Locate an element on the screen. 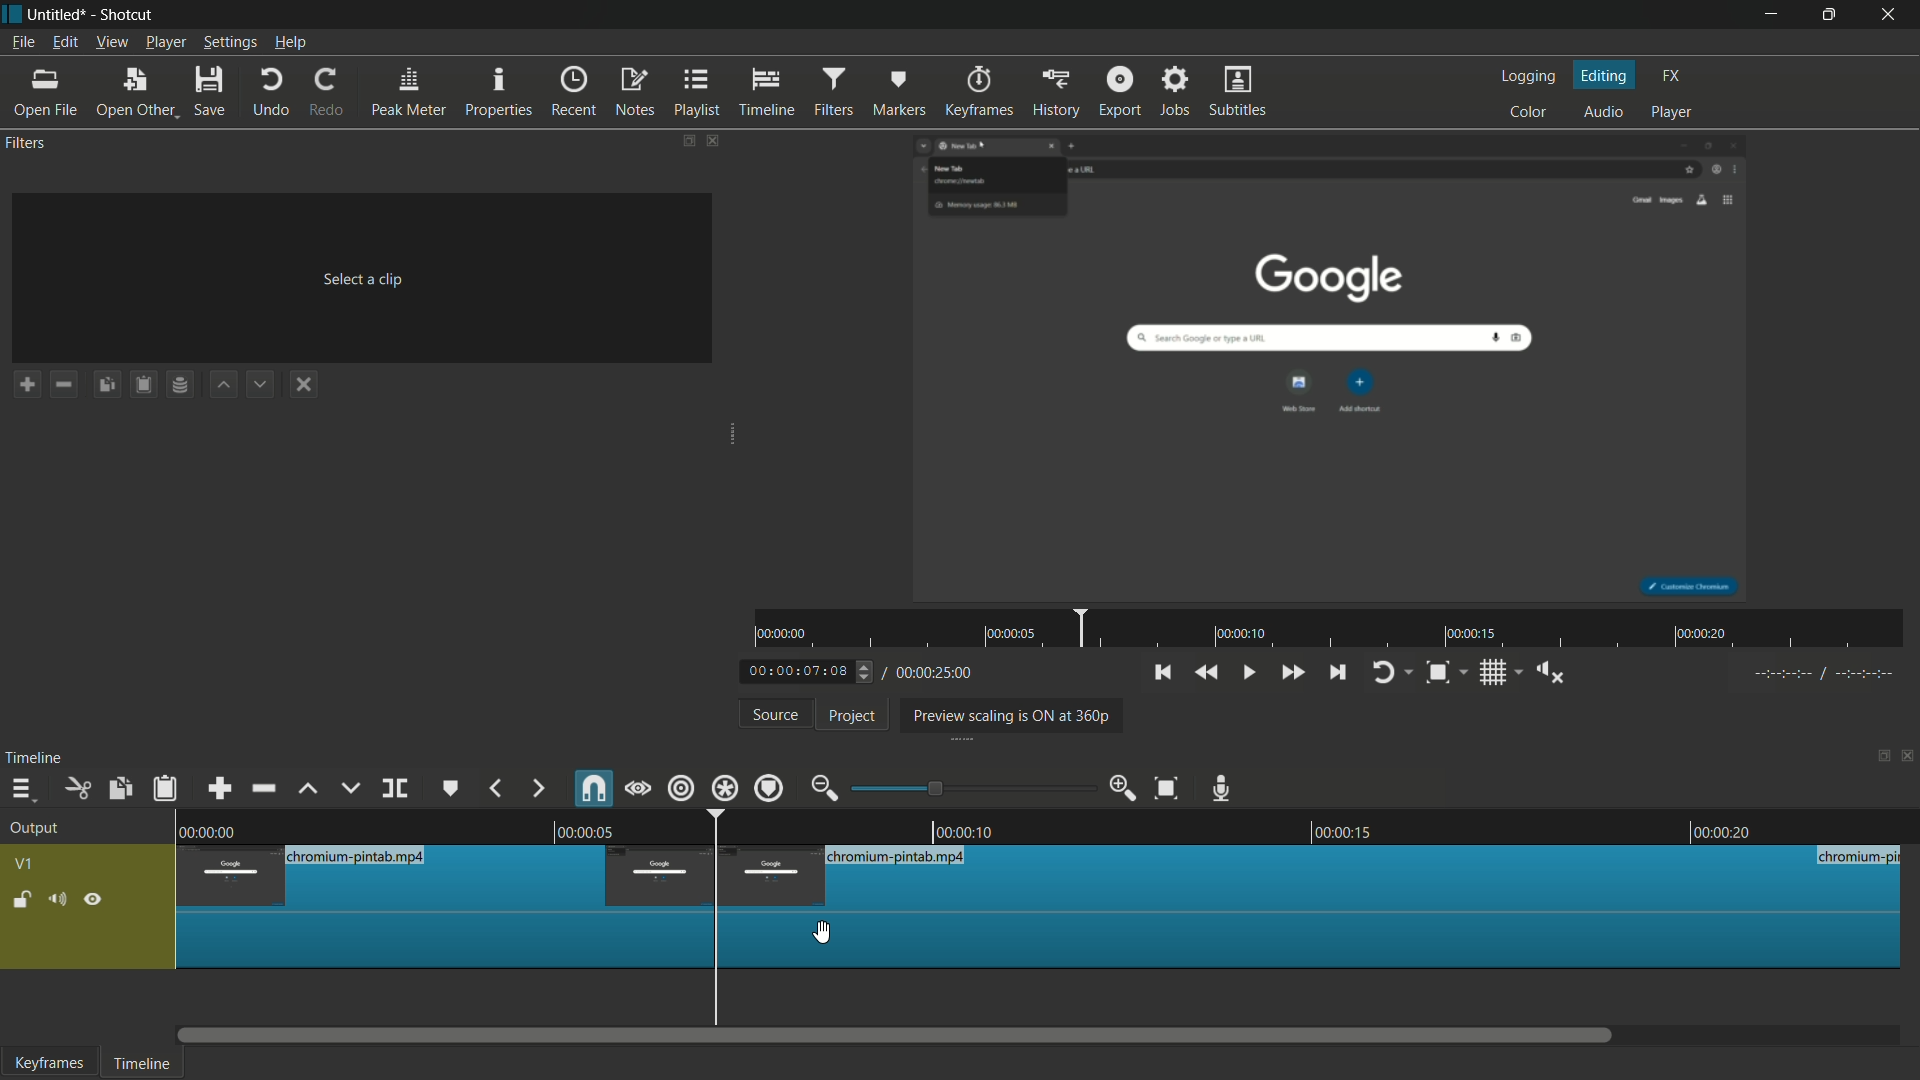   is located at coordinates (1671, 73).